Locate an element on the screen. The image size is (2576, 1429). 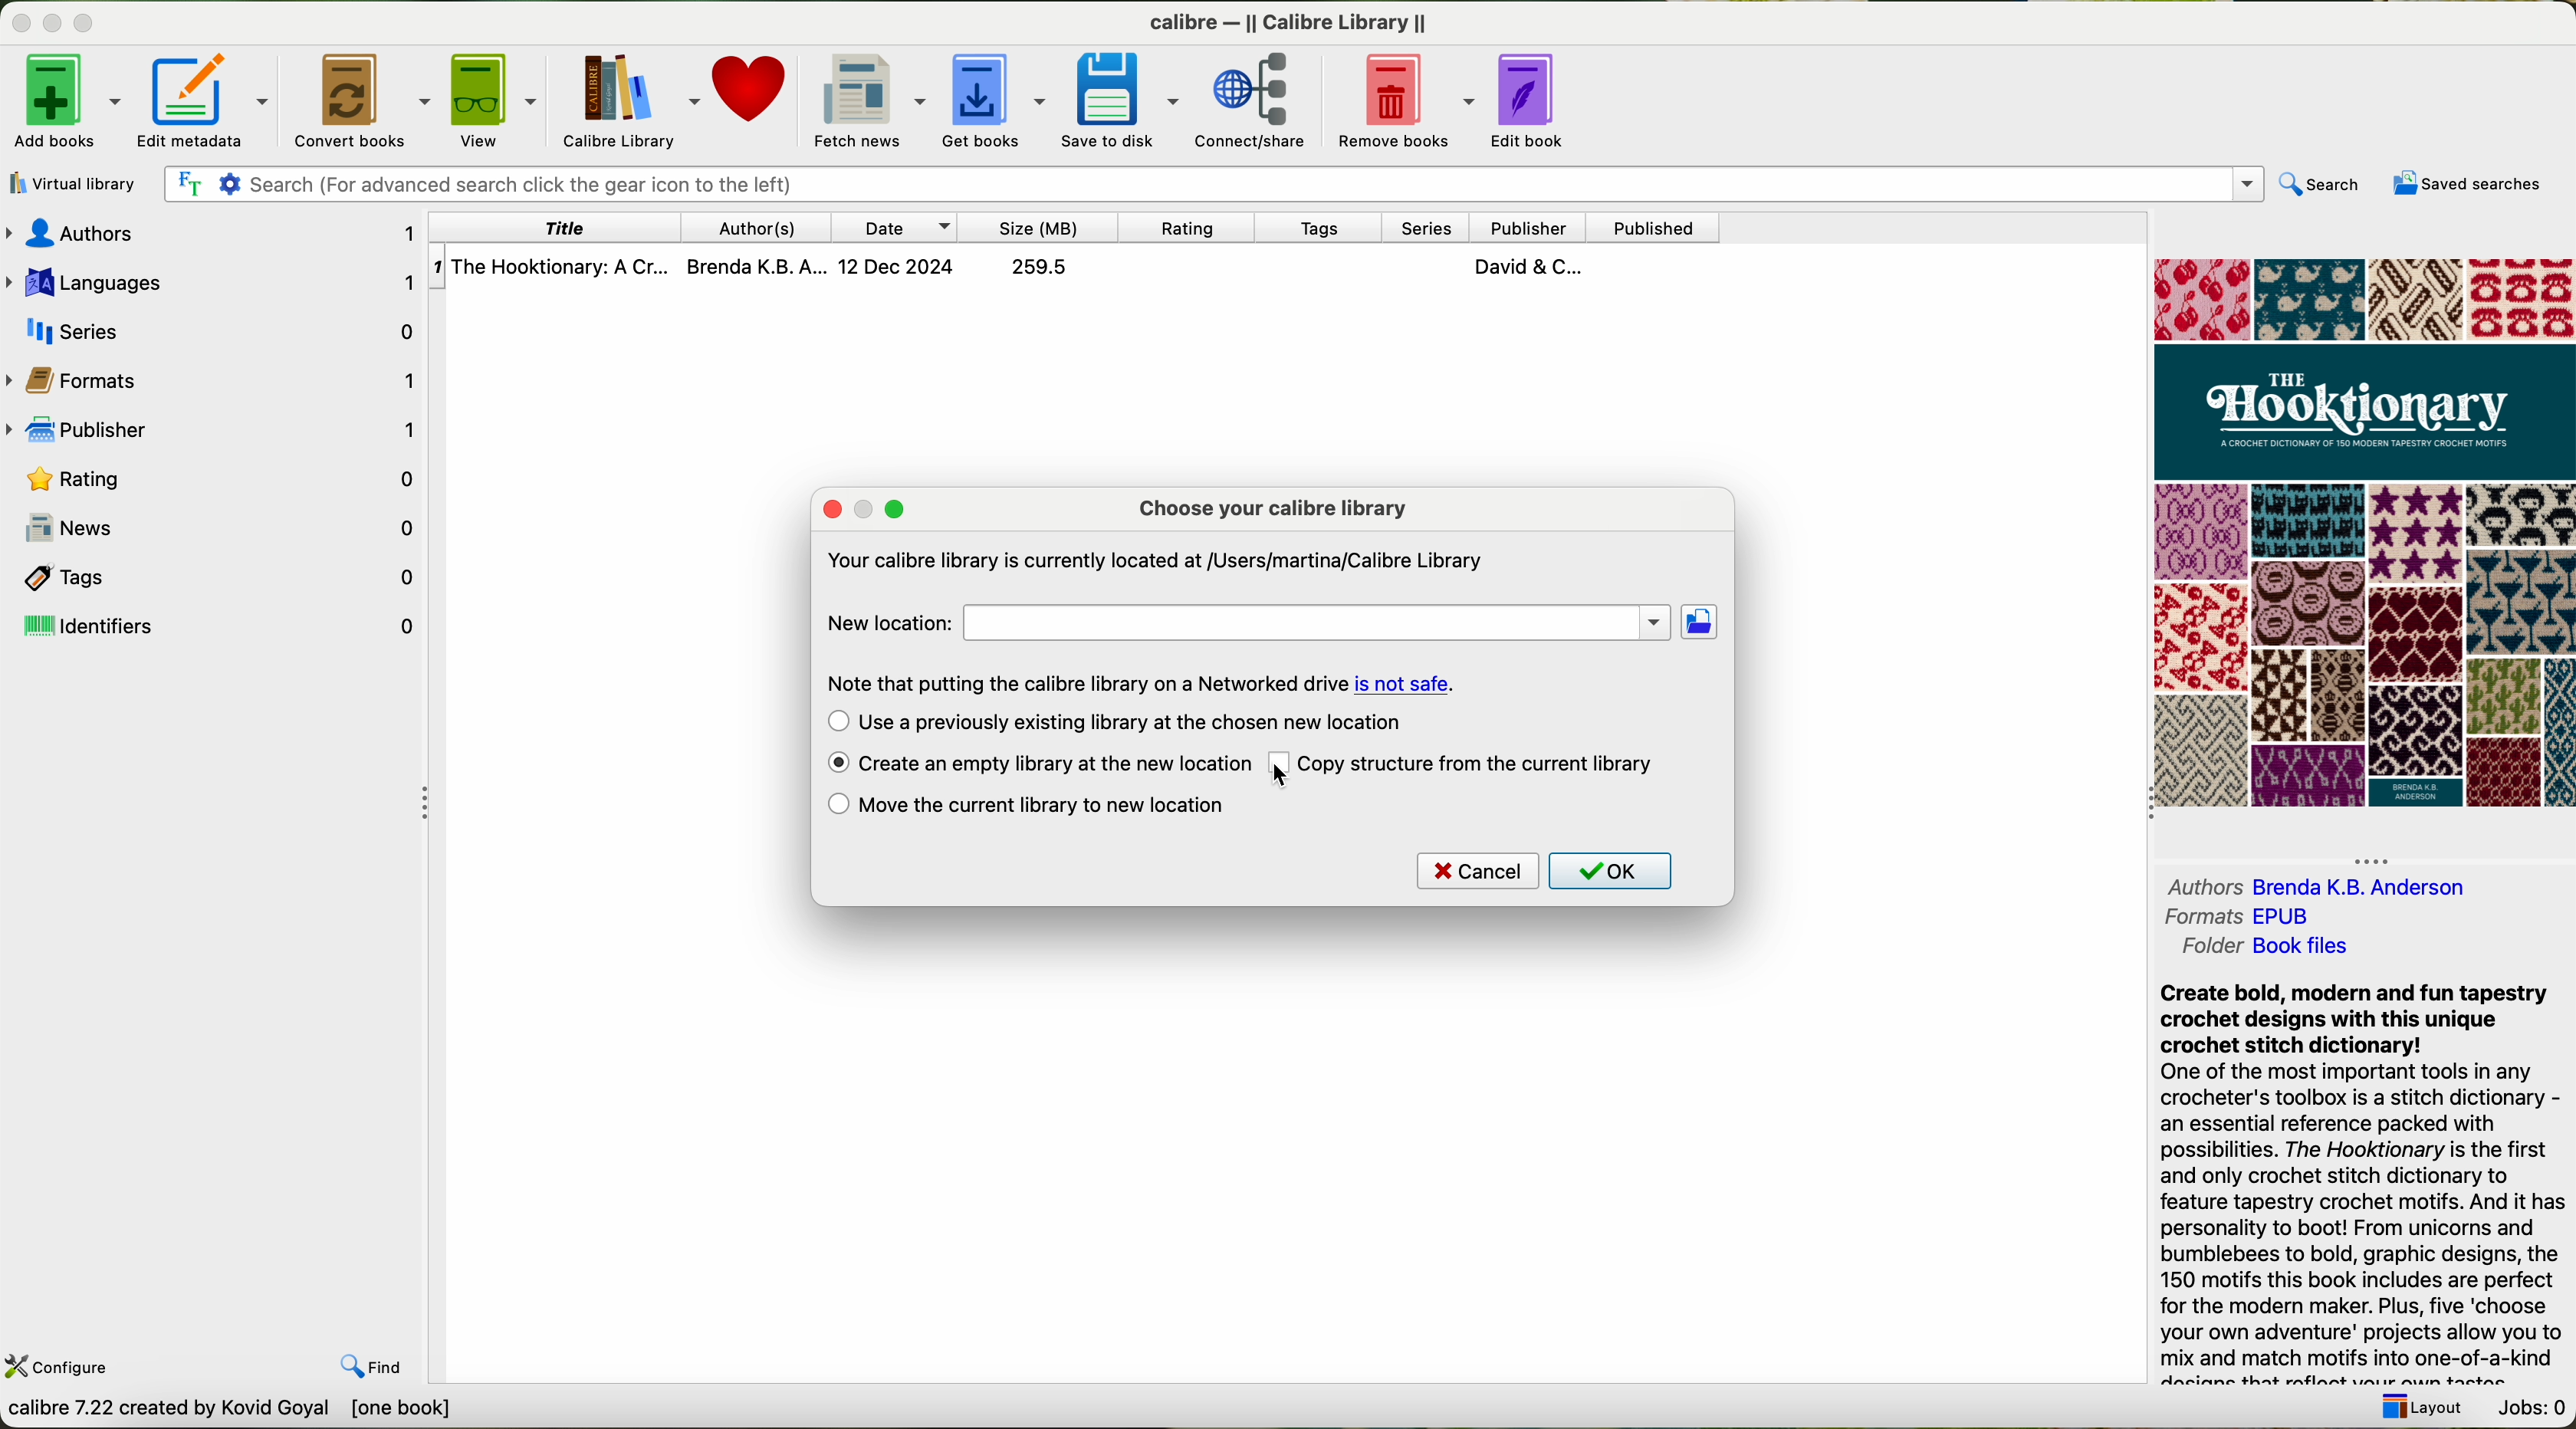
The Hooktionary: A Cr... Brenda K.B. A... 12 Dec 2024 259.5 is located at coordinates (1014, 275).